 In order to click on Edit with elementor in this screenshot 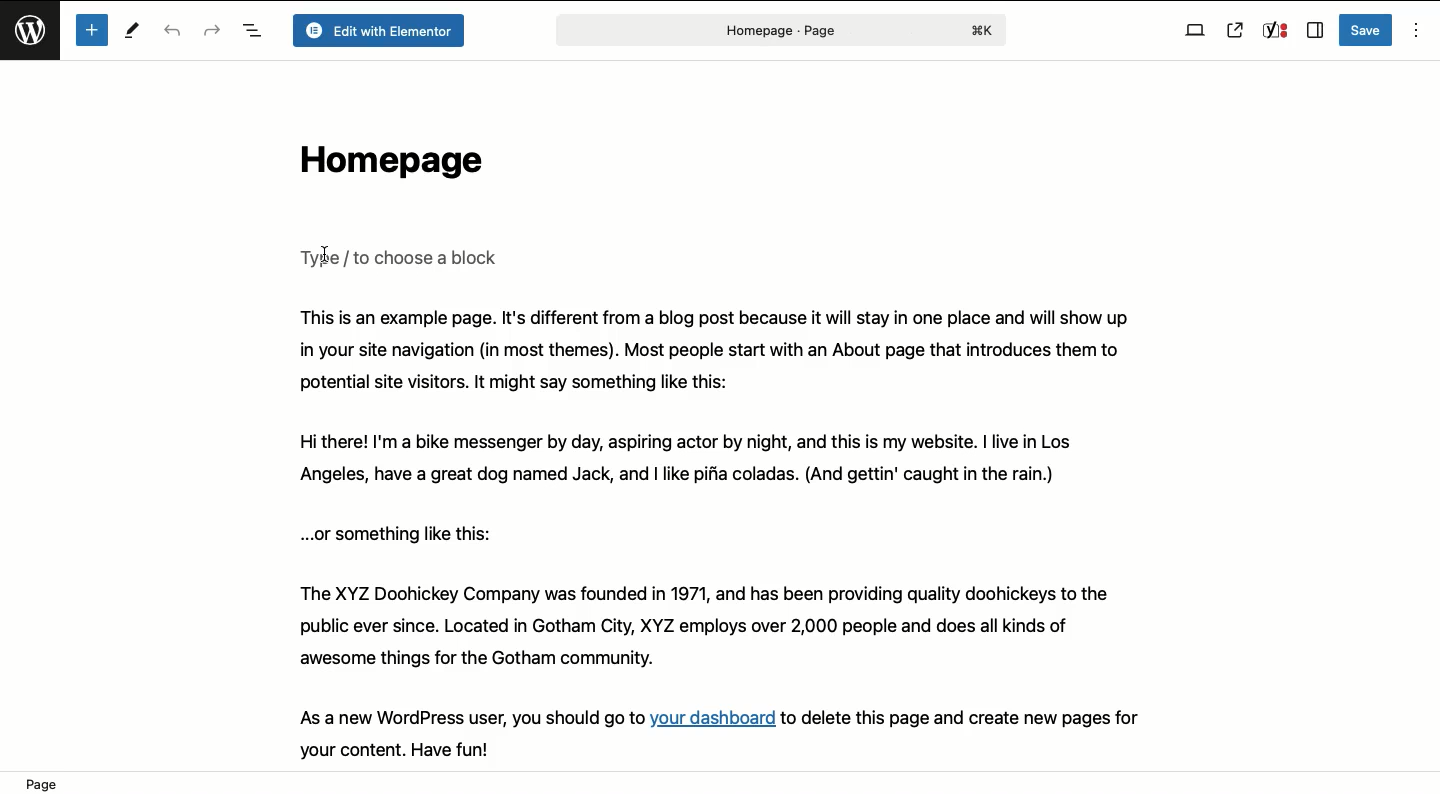, I will do `click(377, 31)`.